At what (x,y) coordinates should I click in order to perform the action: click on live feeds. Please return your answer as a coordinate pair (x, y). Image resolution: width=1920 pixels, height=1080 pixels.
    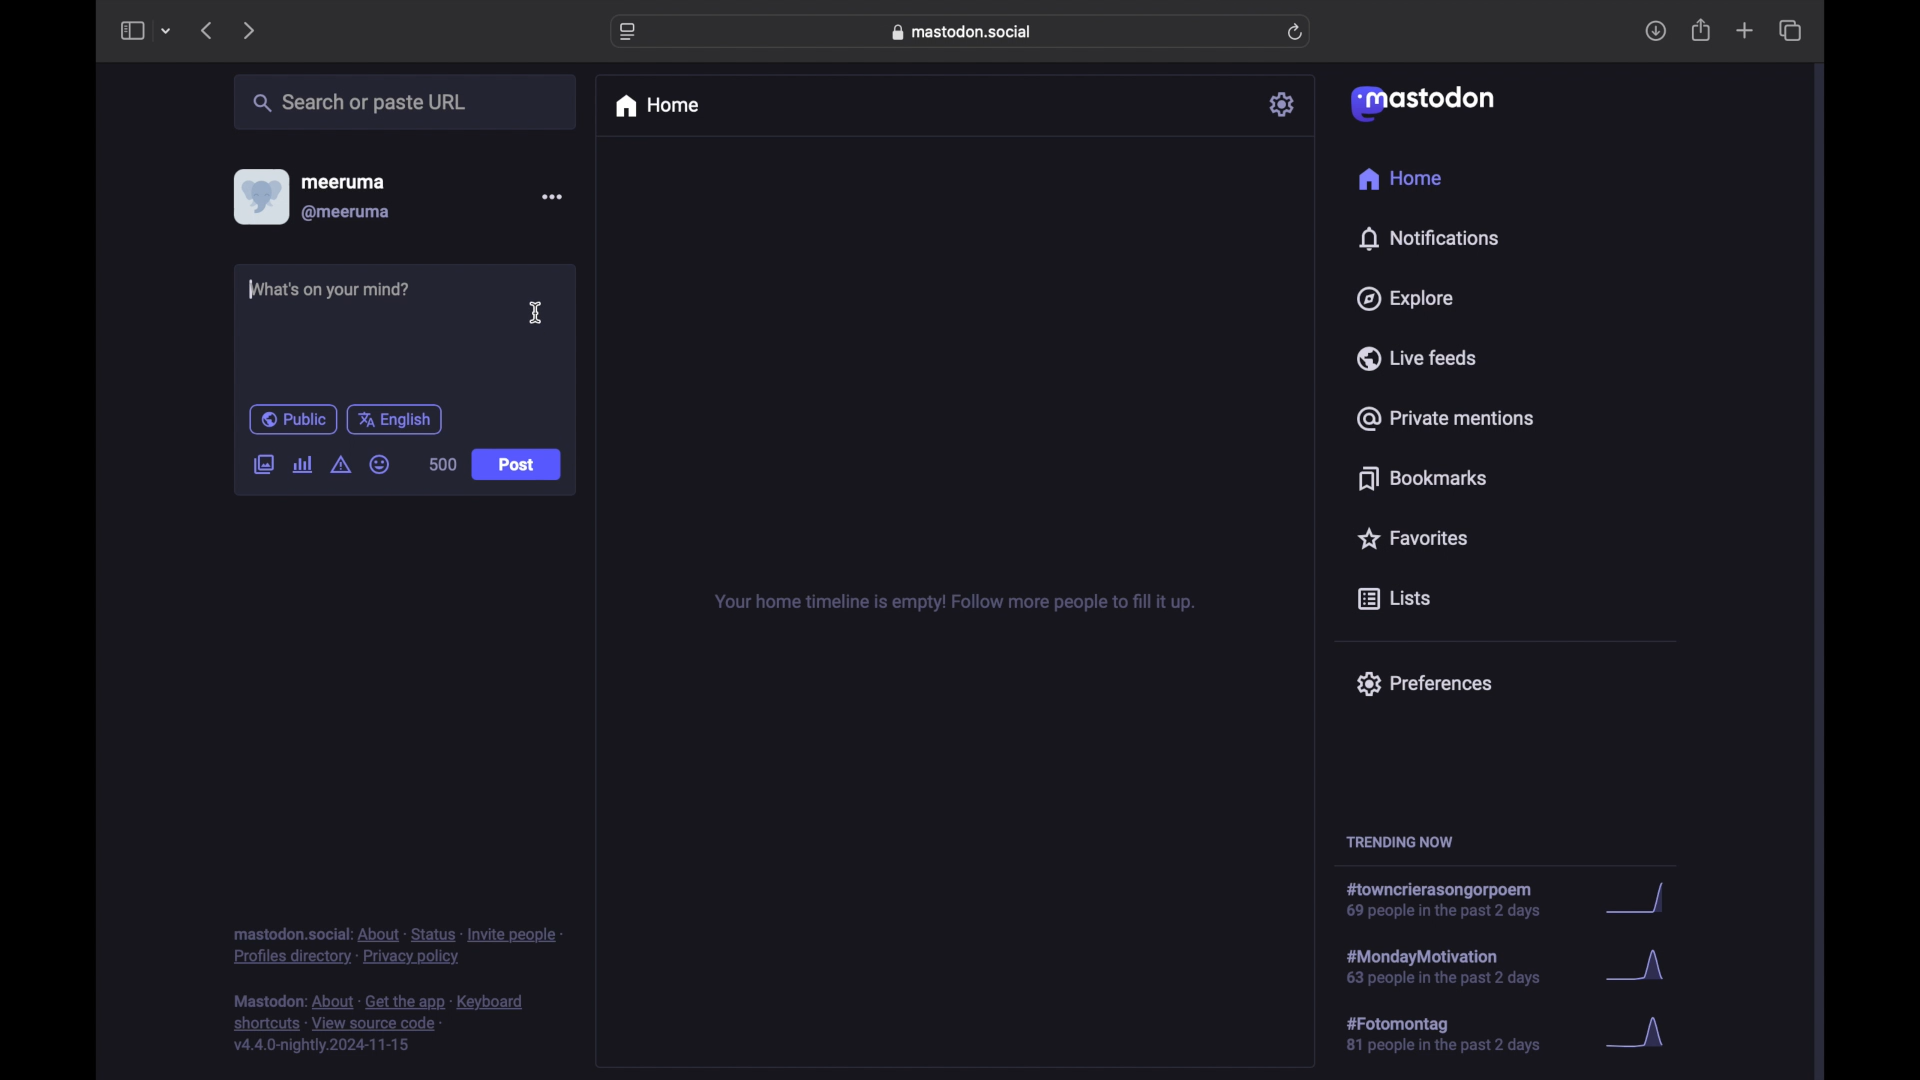
    Looking at the image, I should click on (1418, 358).